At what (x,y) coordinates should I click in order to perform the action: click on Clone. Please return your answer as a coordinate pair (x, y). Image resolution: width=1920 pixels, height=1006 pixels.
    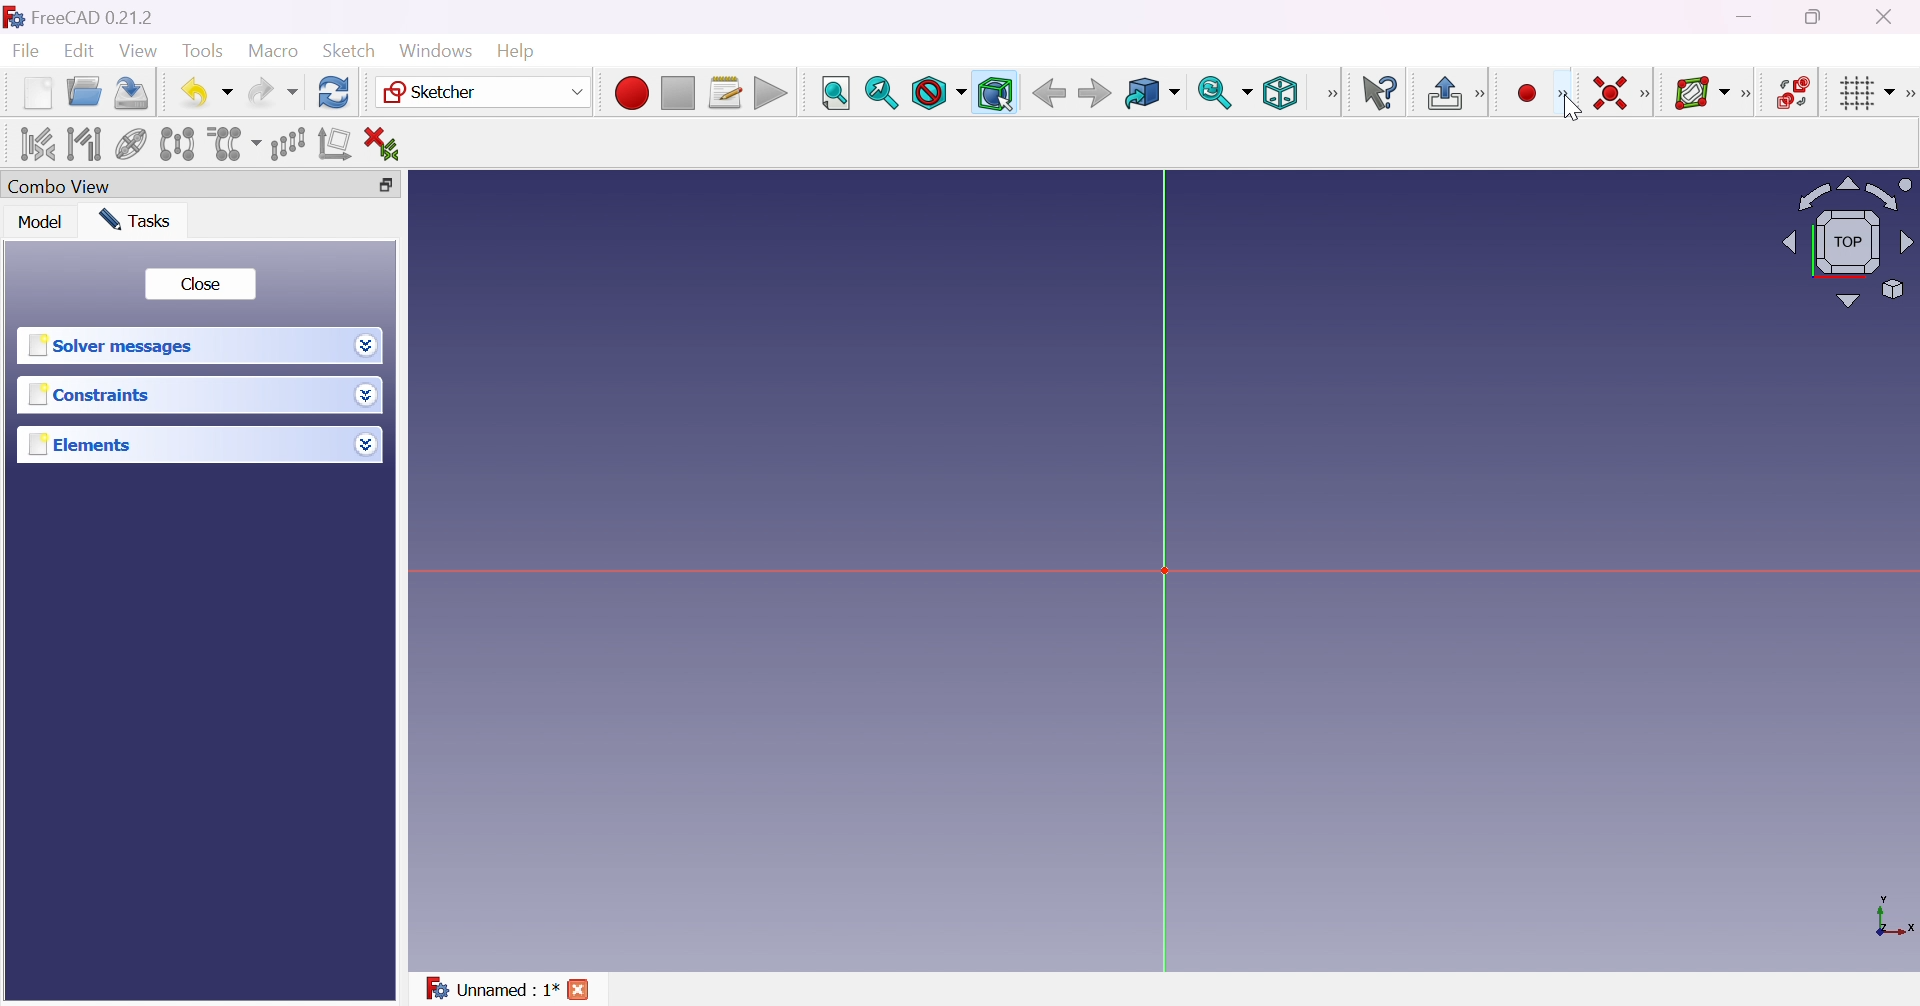
    Looking at the image, I should click on (232, 142).